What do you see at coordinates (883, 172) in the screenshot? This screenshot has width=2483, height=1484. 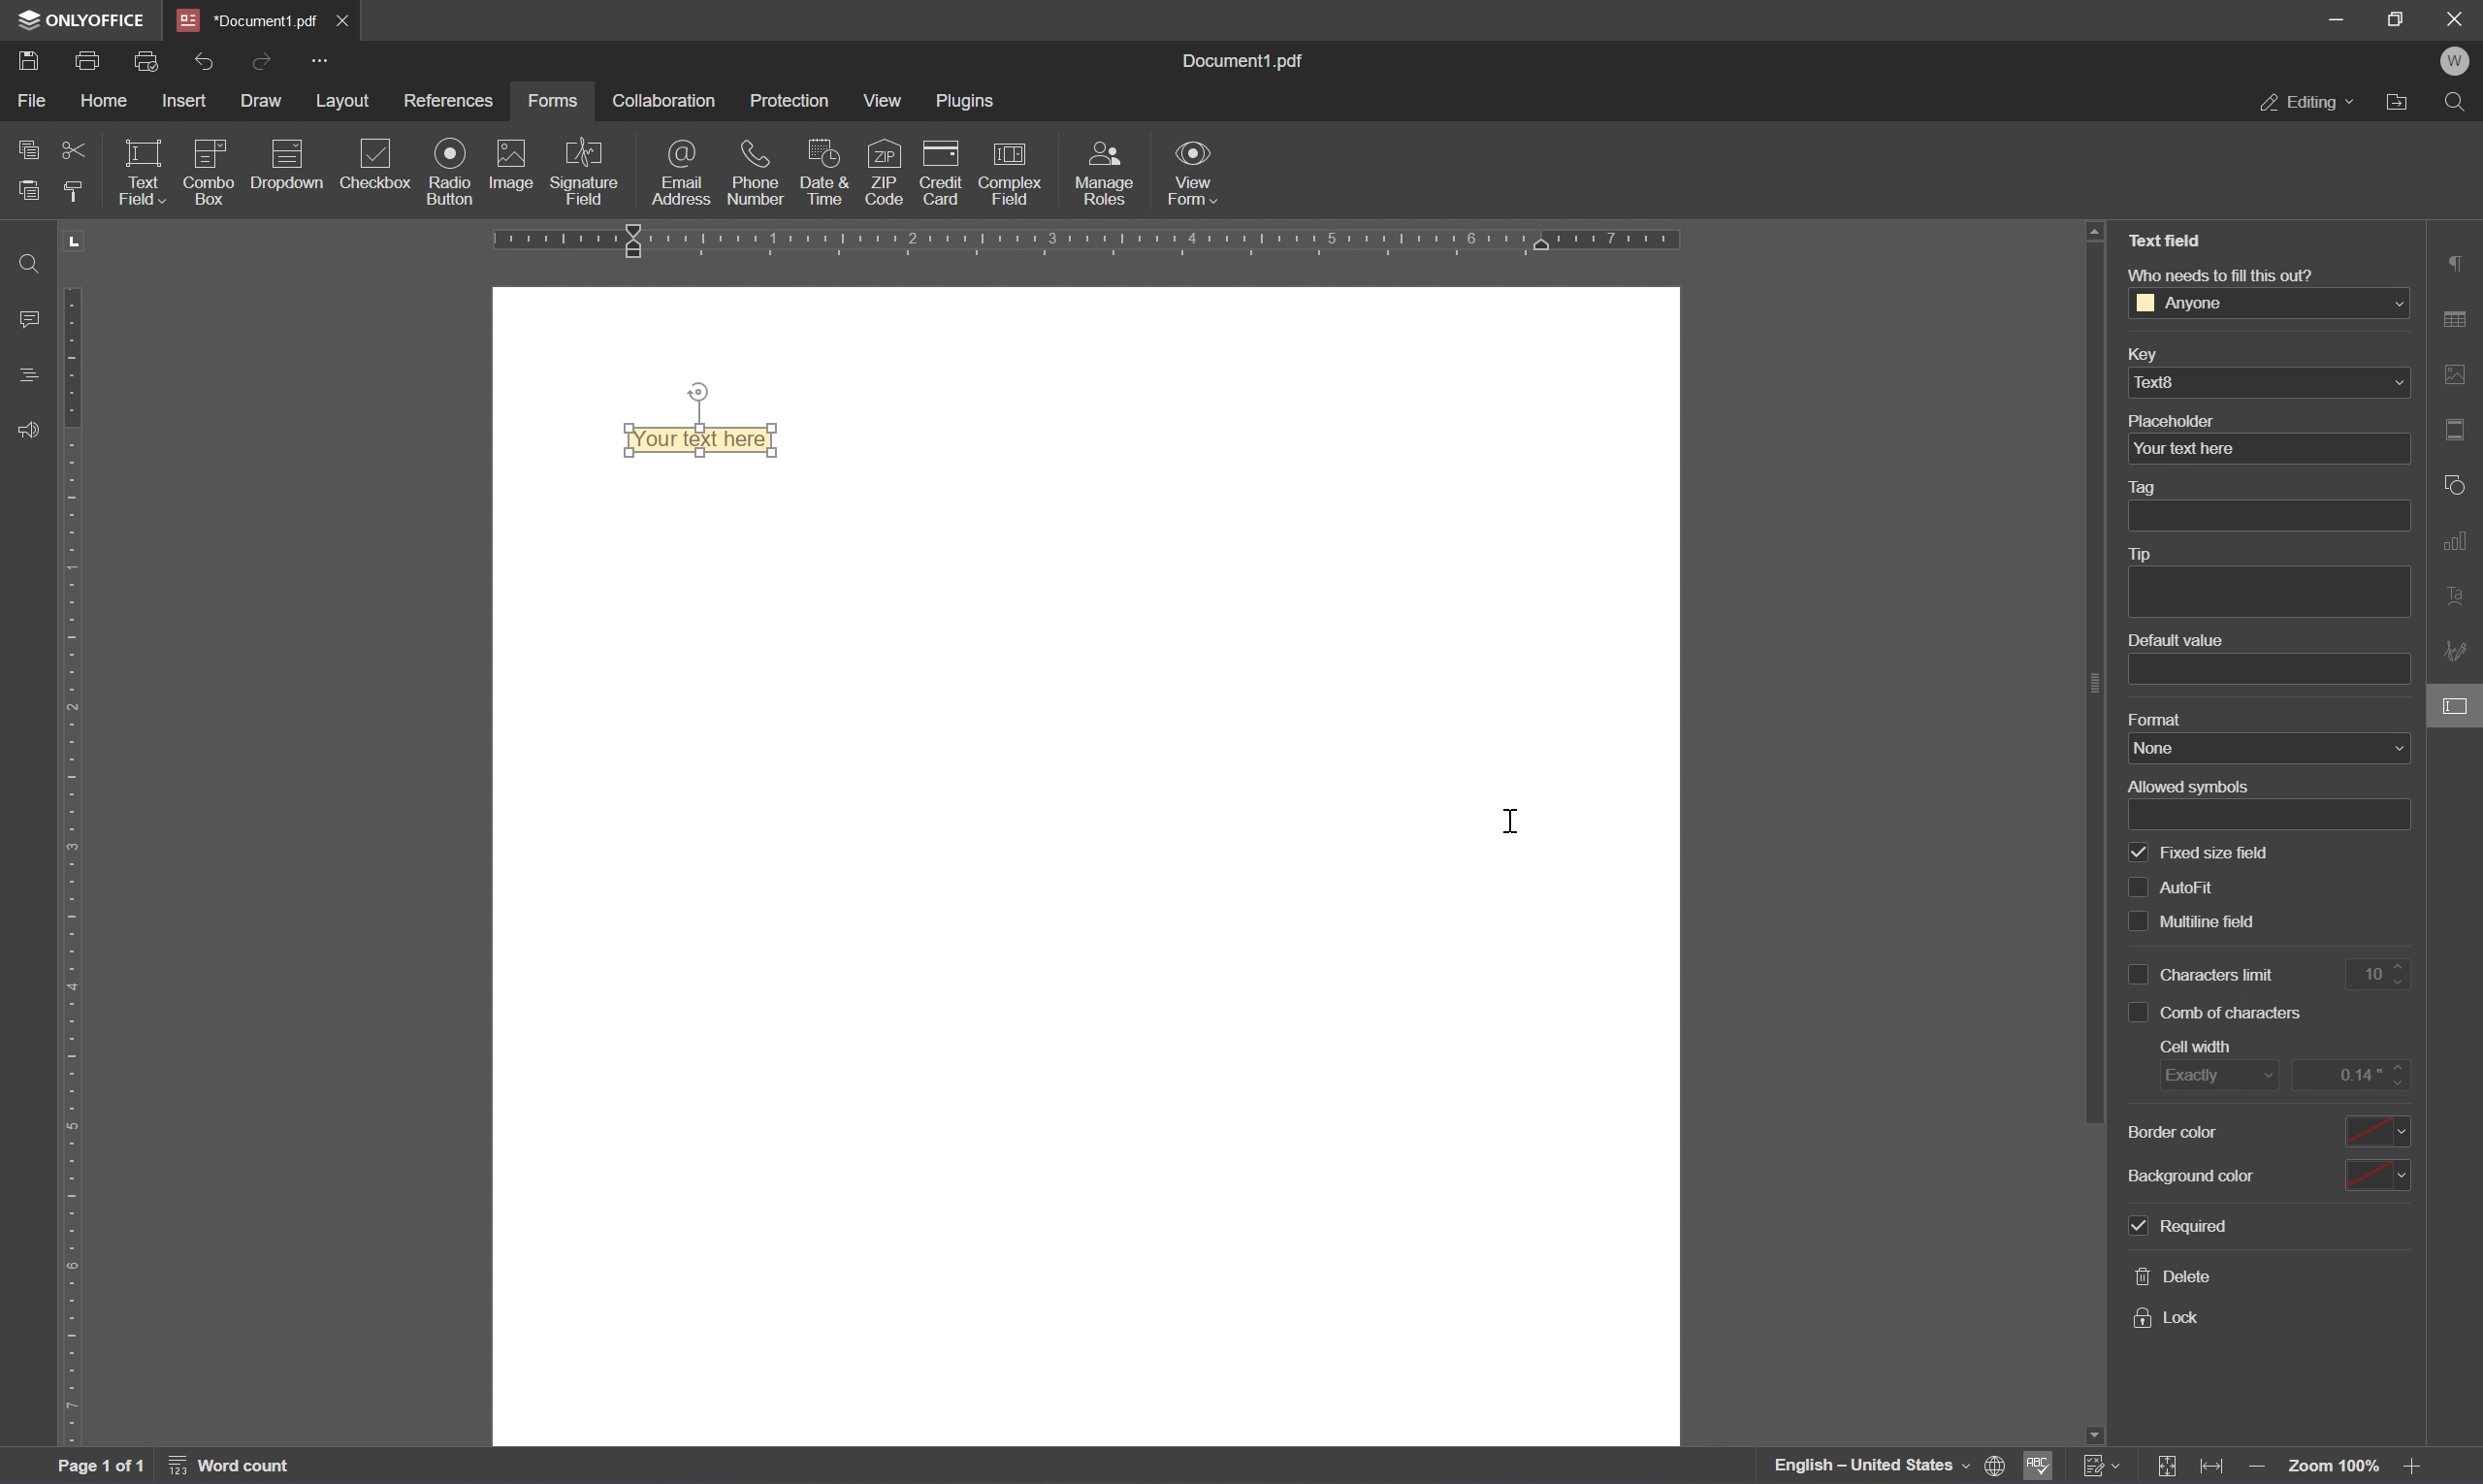 I see `zip code` at bounding box center [883, 172].